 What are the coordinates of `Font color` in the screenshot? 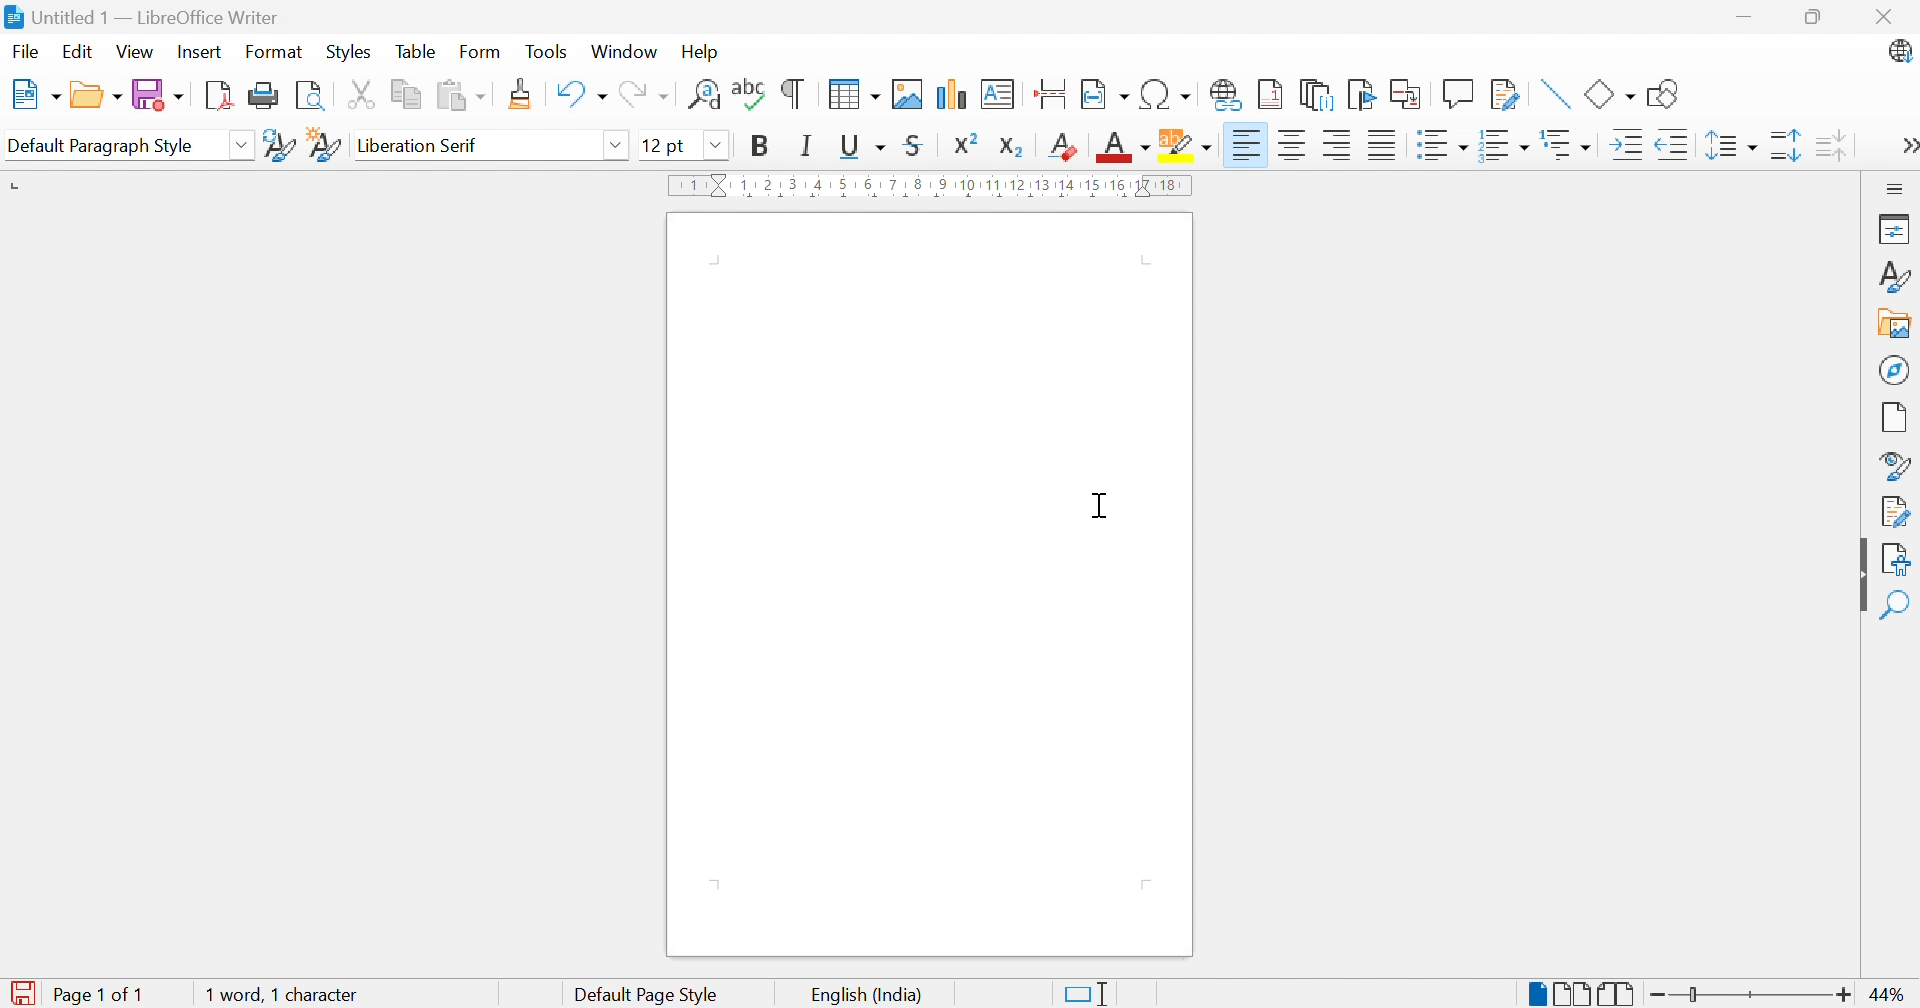 It's located at (1122, 147).